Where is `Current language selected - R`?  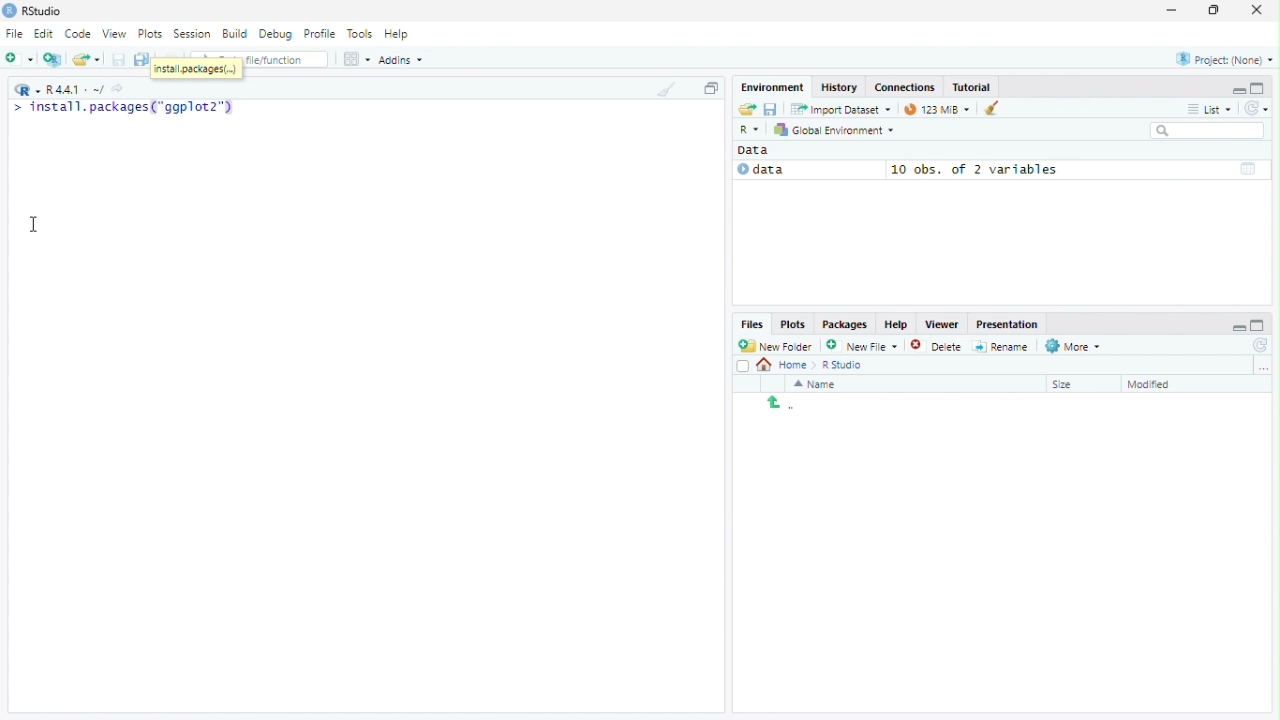
Current language selected - R is located at coordinates (25, 89).